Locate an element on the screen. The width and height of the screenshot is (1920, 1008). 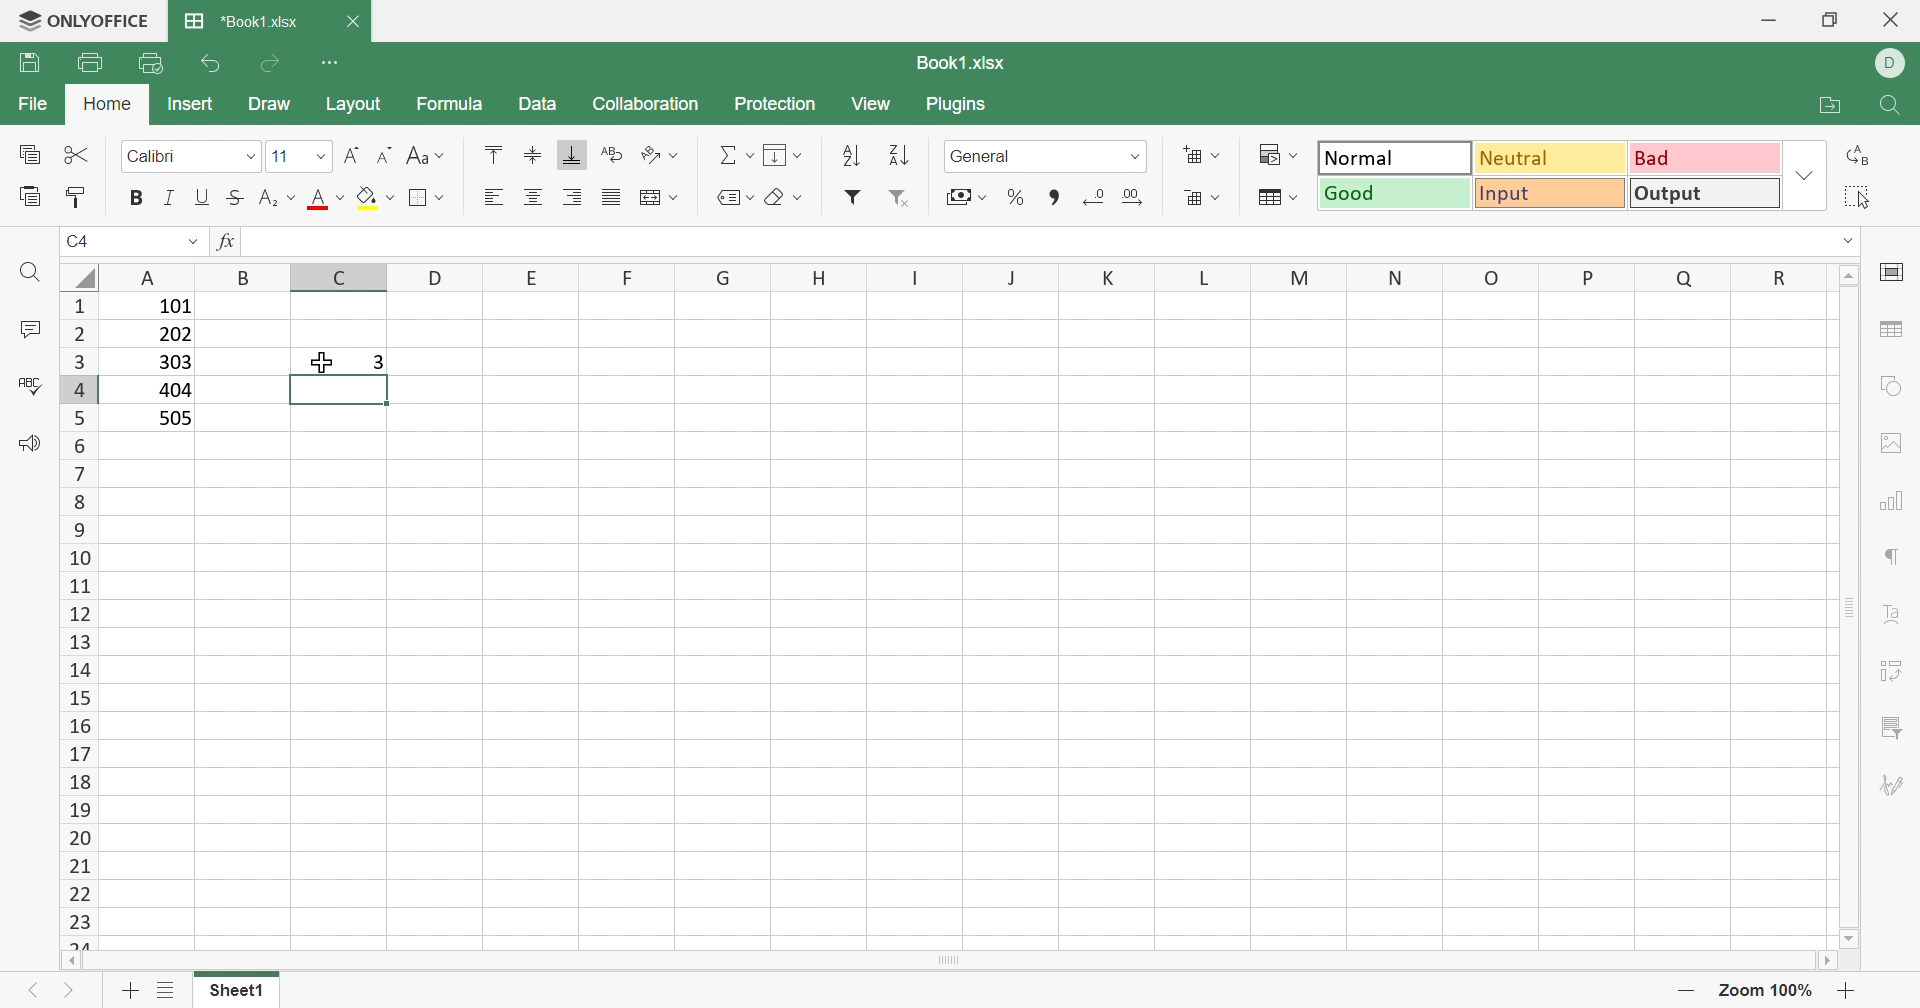
Align Left is located at coordinates (493, 198).